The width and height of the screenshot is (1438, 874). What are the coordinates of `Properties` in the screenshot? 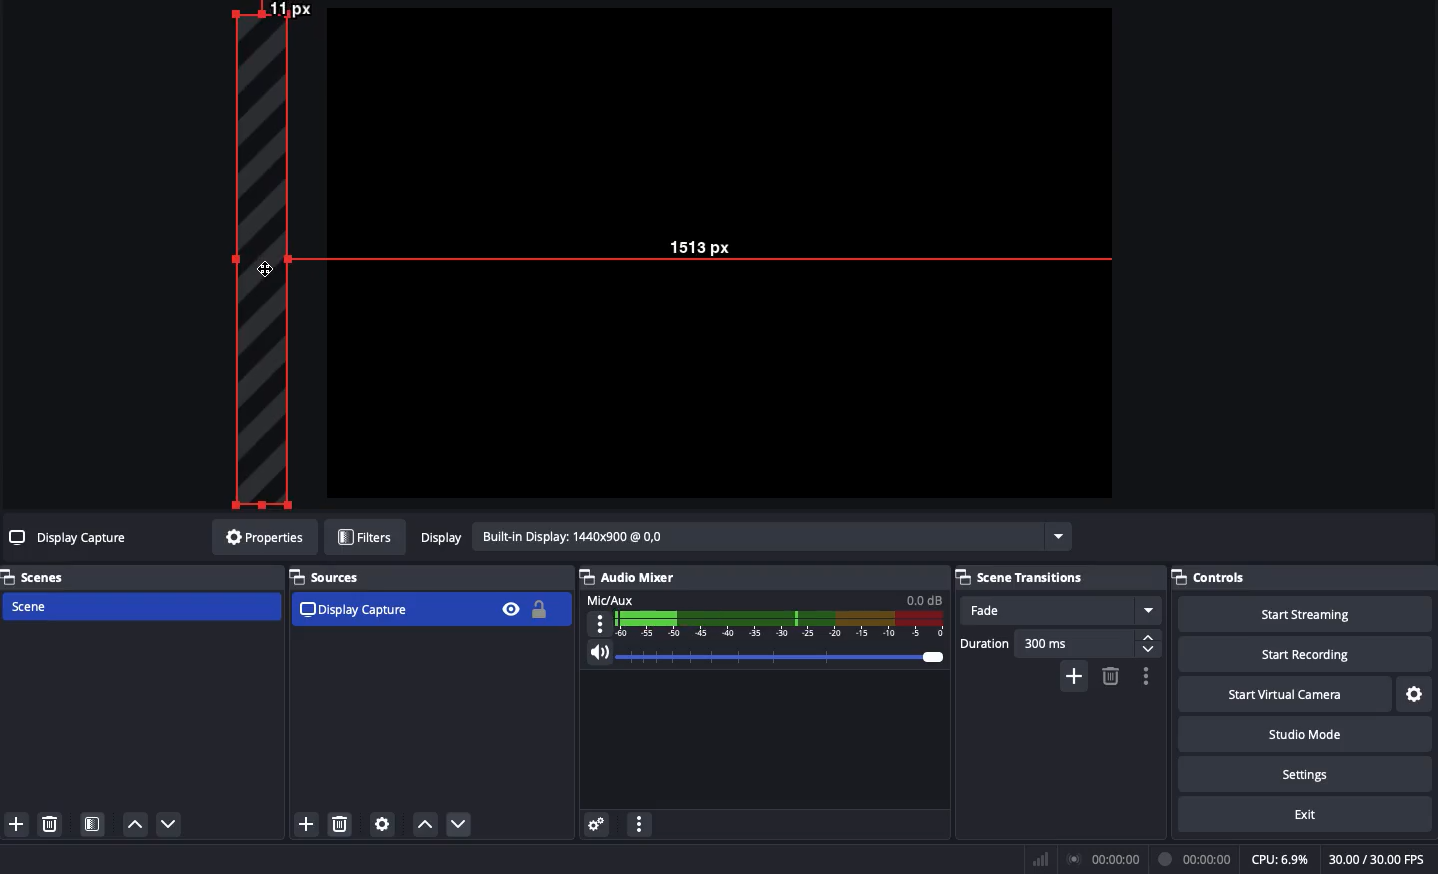 It's located at (261, 537).